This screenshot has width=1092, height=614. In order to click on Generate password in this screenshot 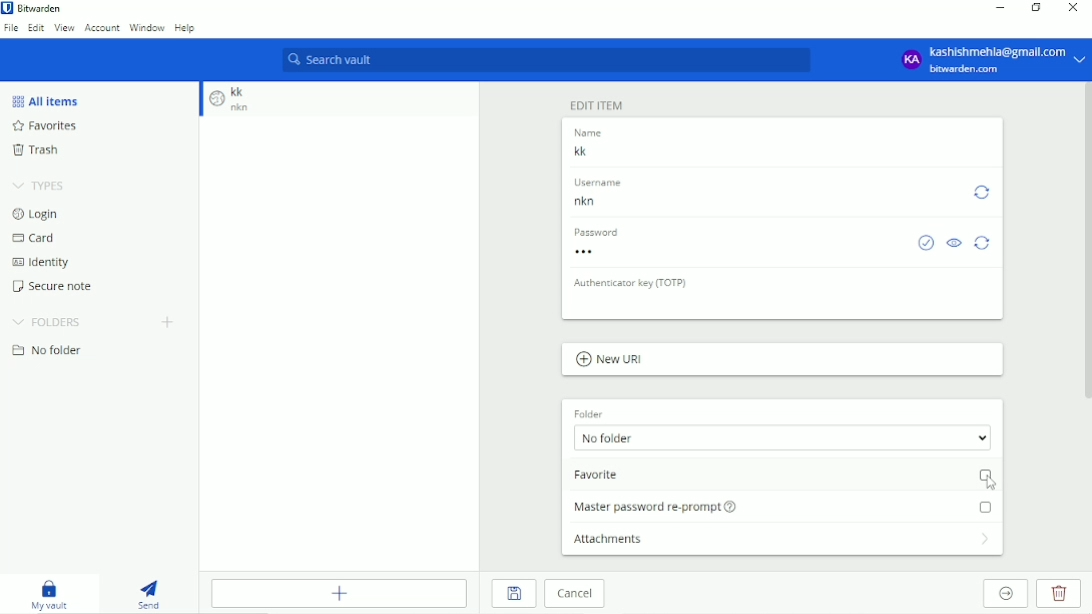, I will do `click(984, 244)`.